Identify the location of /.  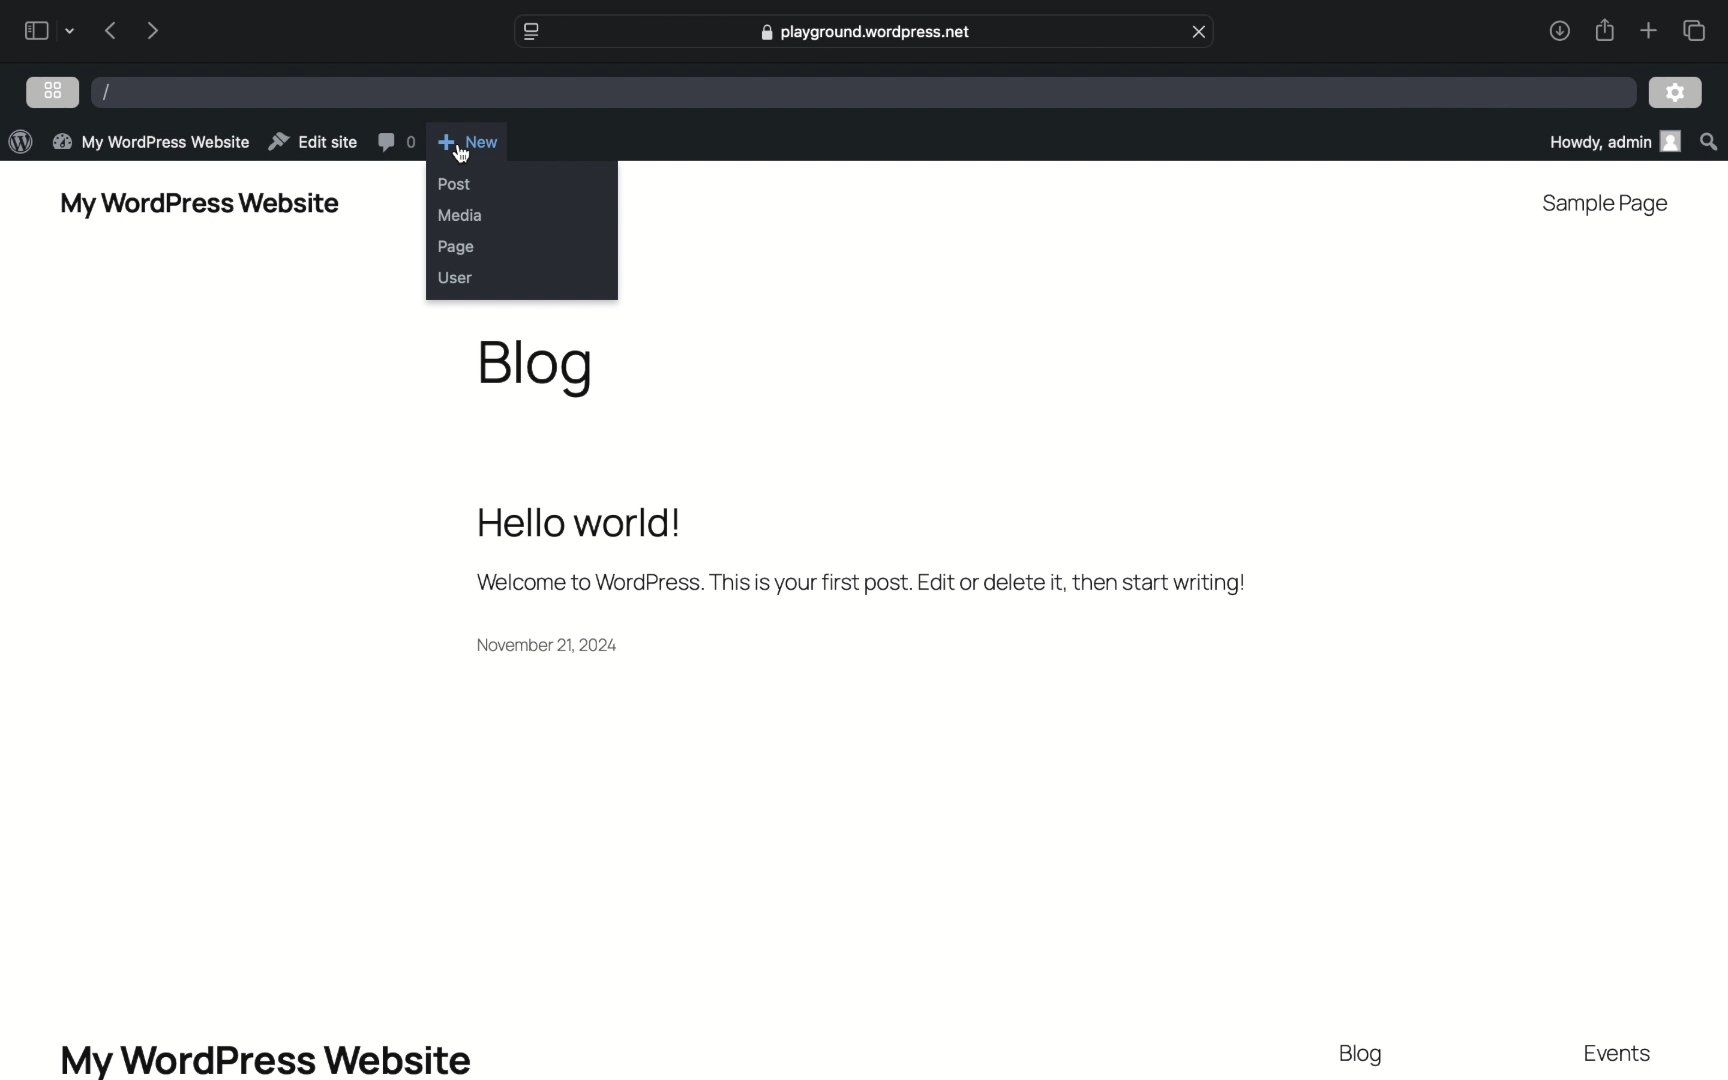
(106, 92).